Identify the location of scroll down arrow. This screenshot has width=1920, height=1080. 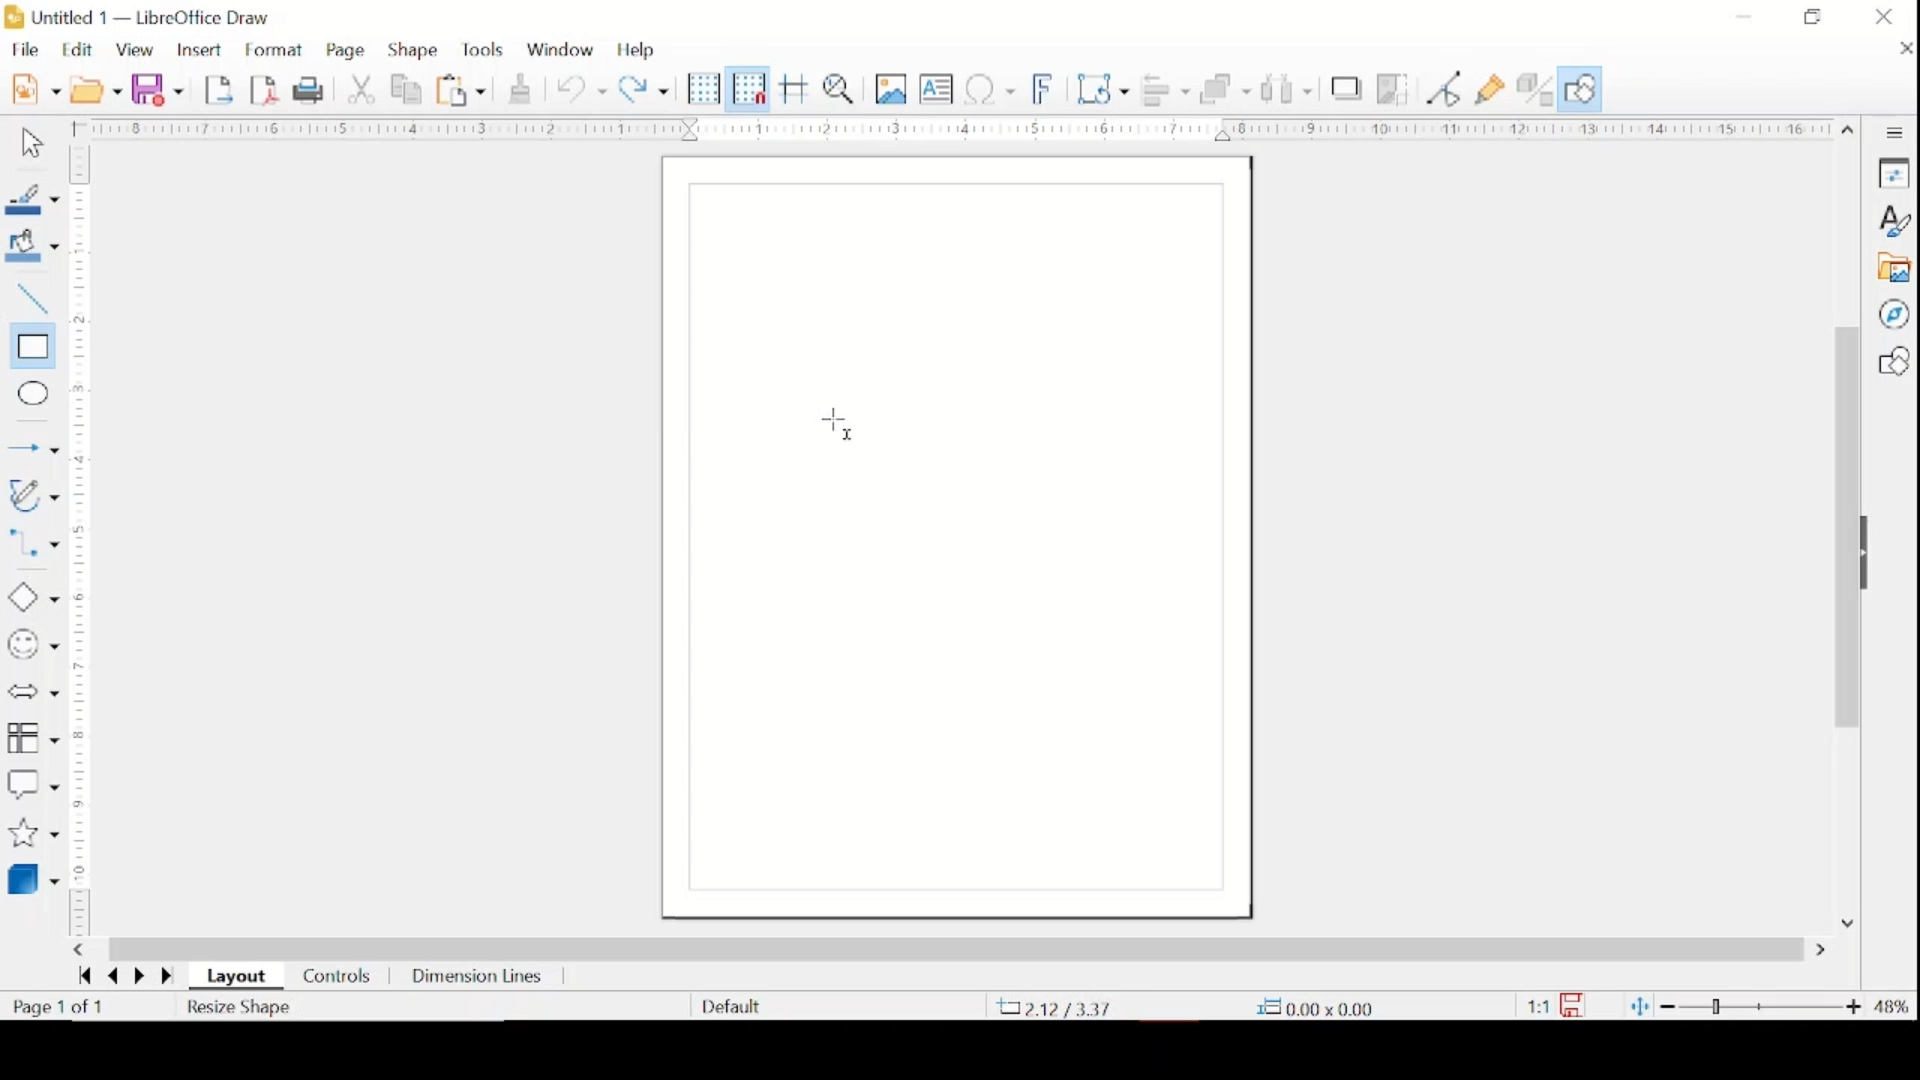
(1845, 921).